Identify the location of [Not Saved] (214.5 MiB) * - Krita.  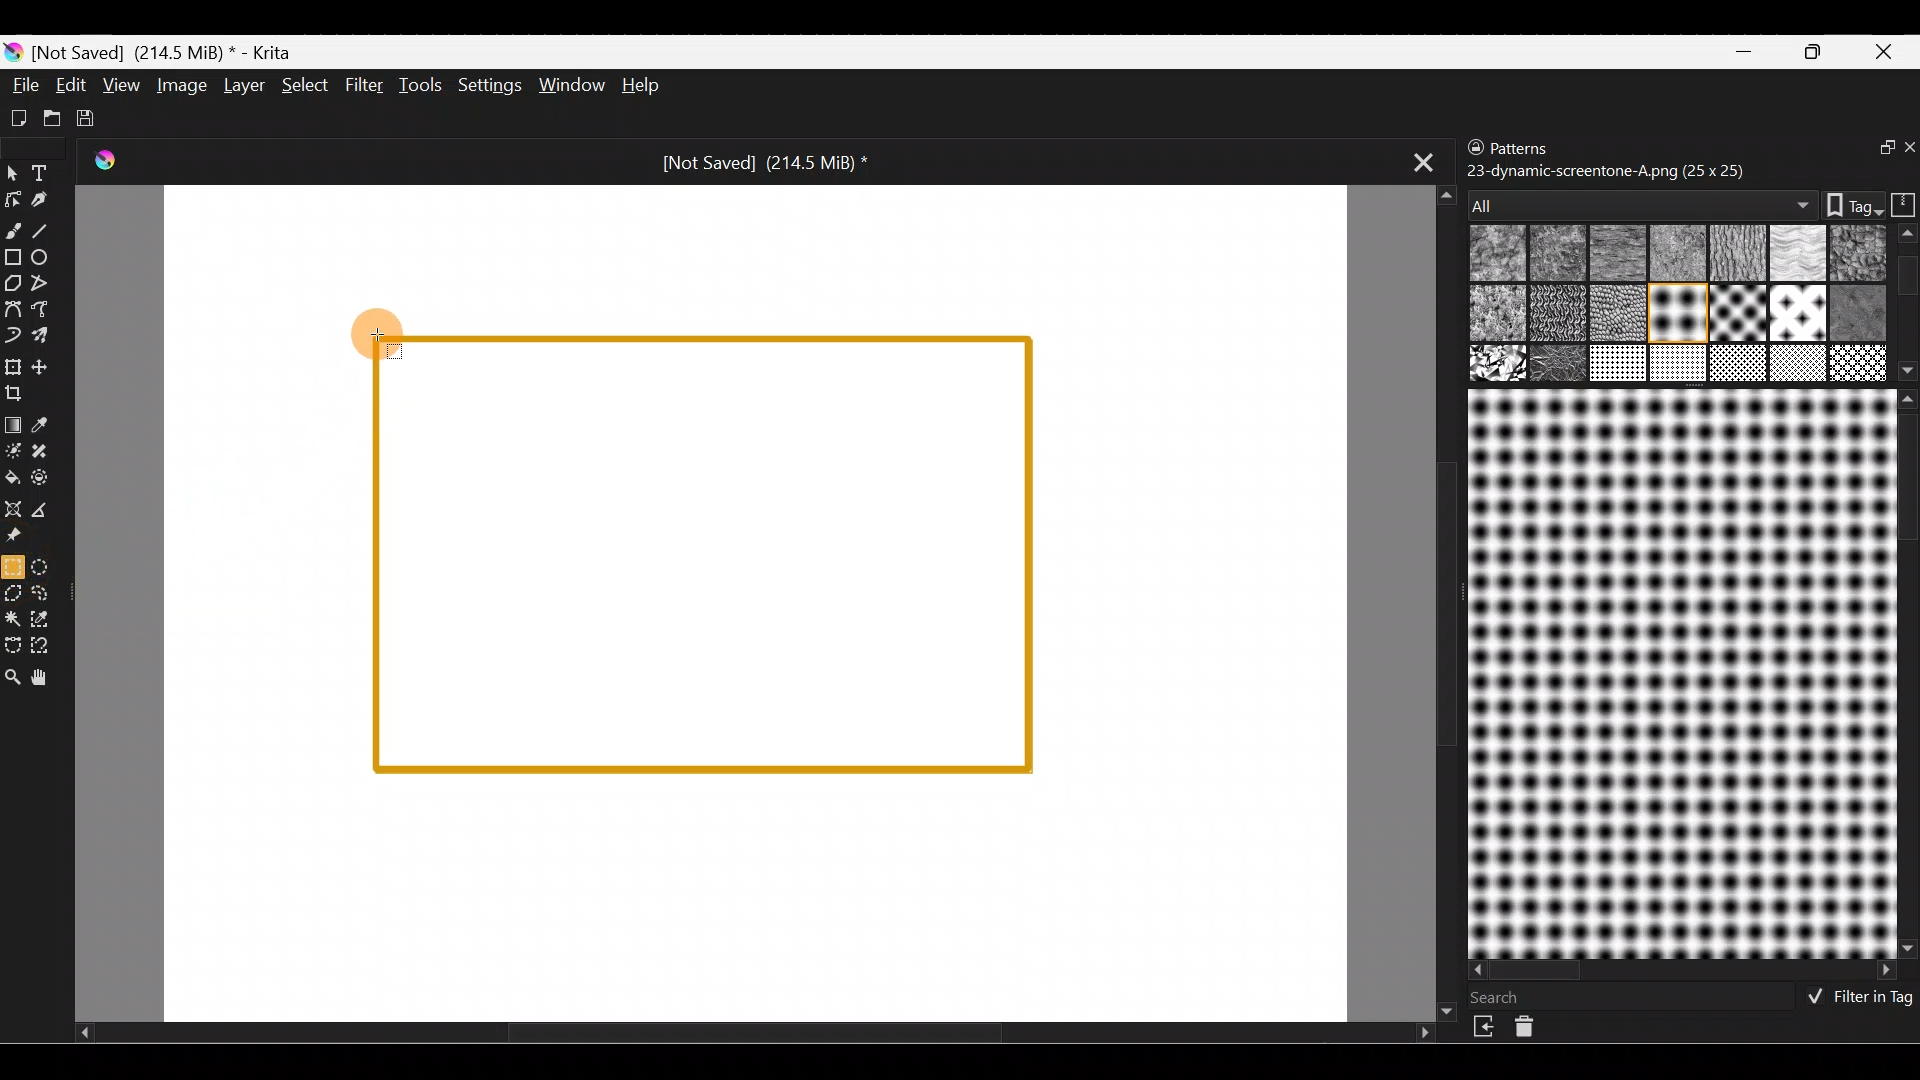
(170, 53).